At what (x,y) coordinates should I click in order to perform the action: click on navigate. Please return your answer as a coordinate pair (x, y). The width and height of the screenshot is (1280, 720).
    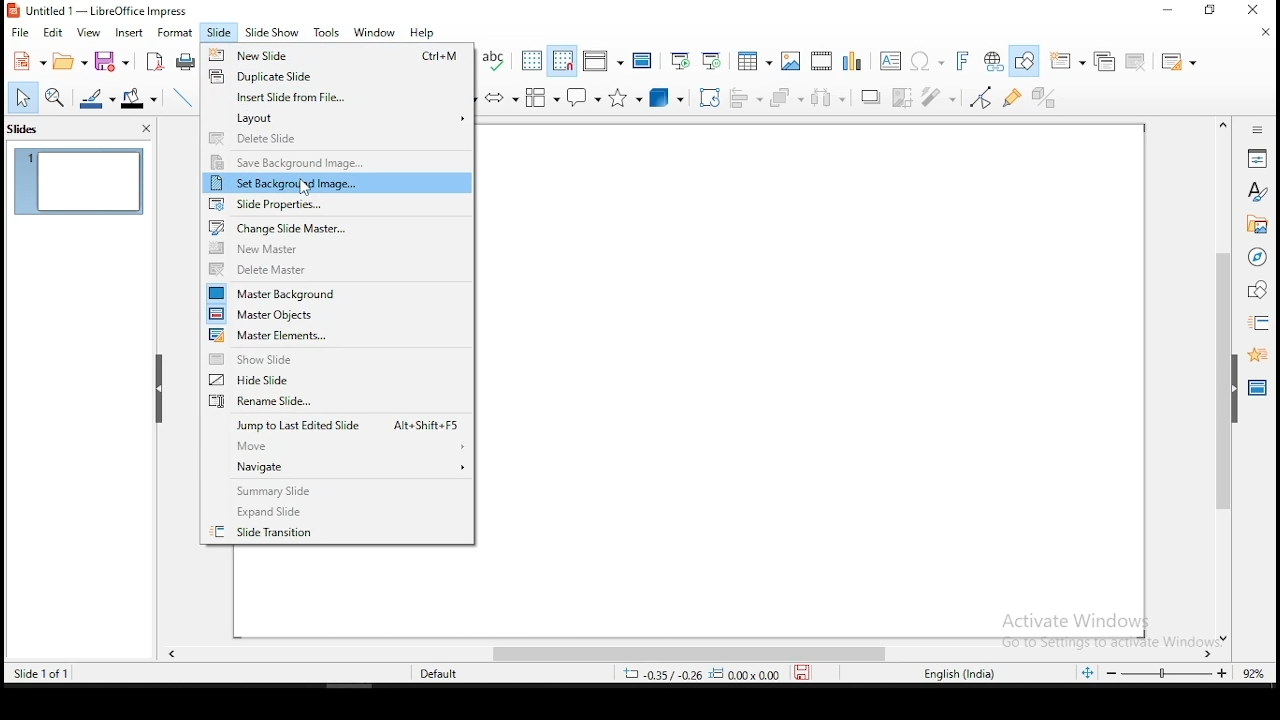
    Looking at the image, I should click on (337, 467).